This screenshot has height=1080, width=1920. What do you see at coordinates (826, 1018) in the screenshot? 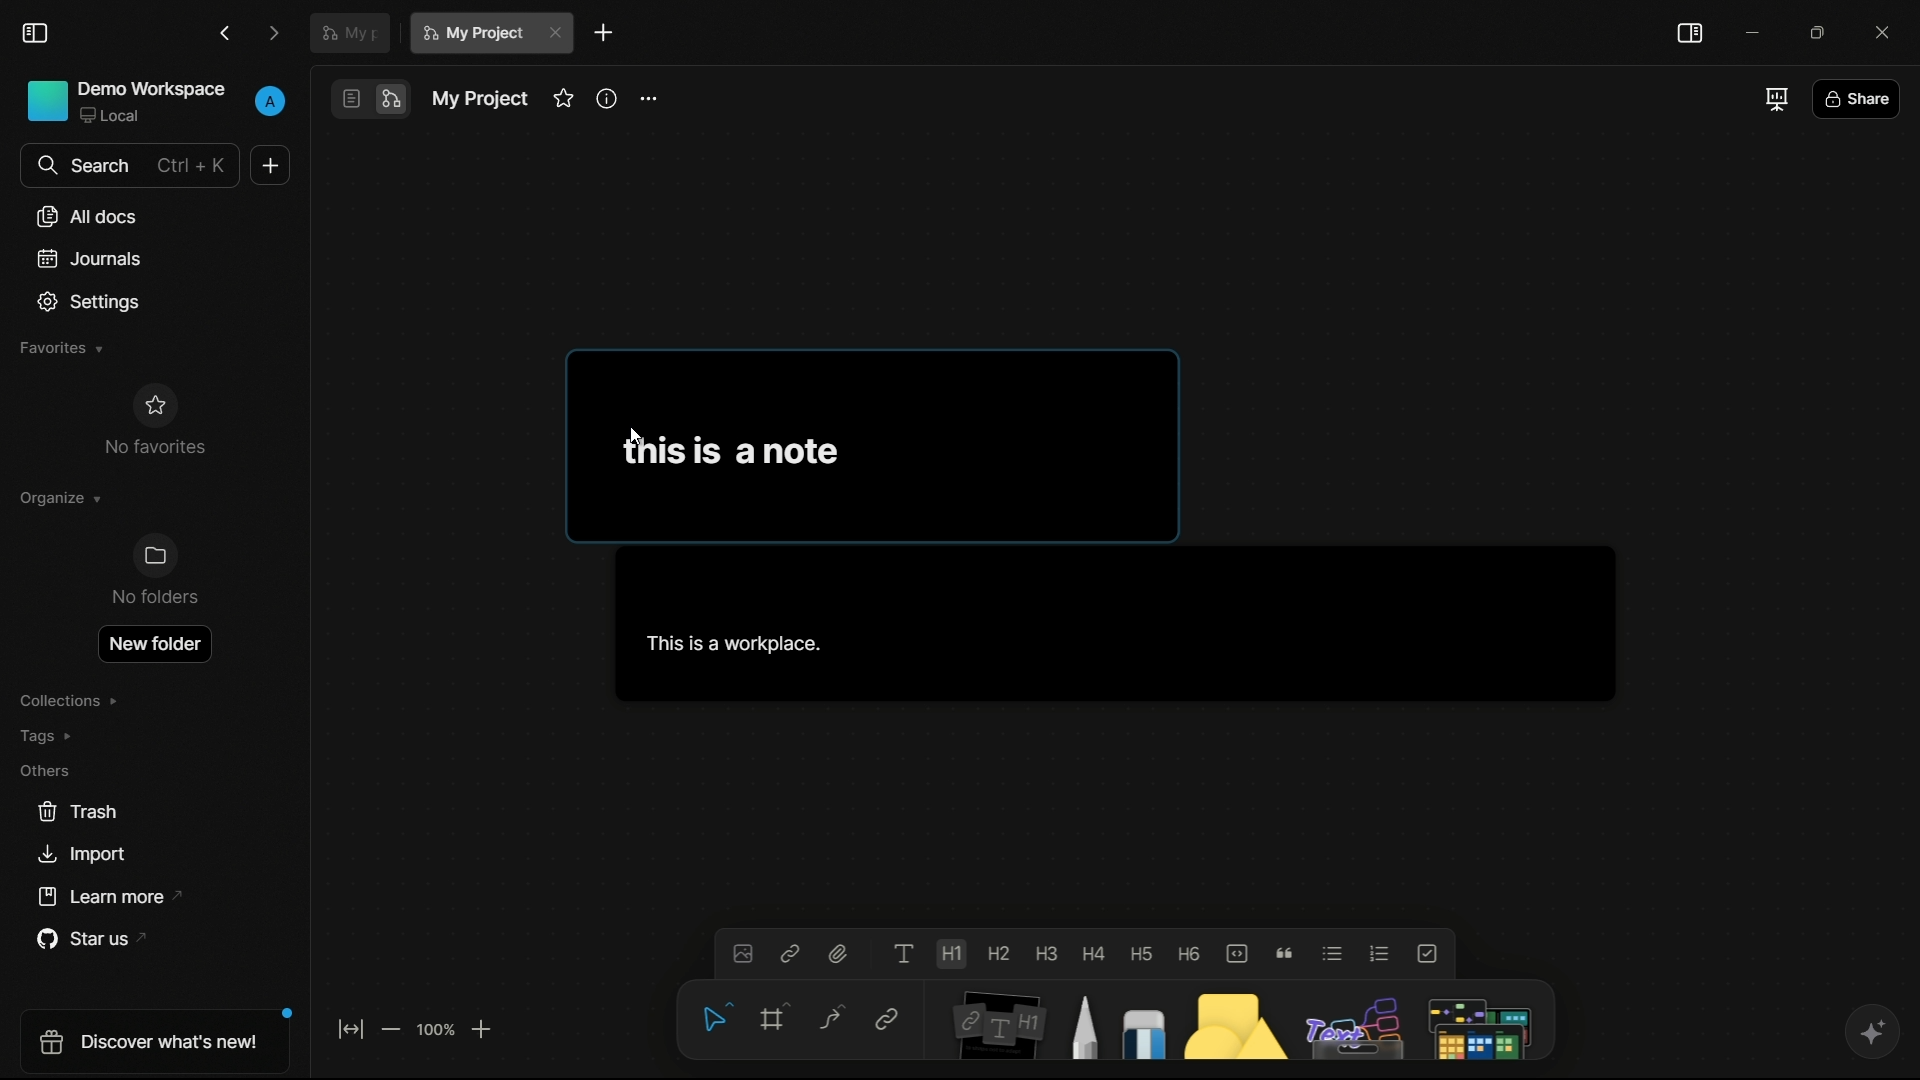
I see `connector` at bounding box center [826, 1018].